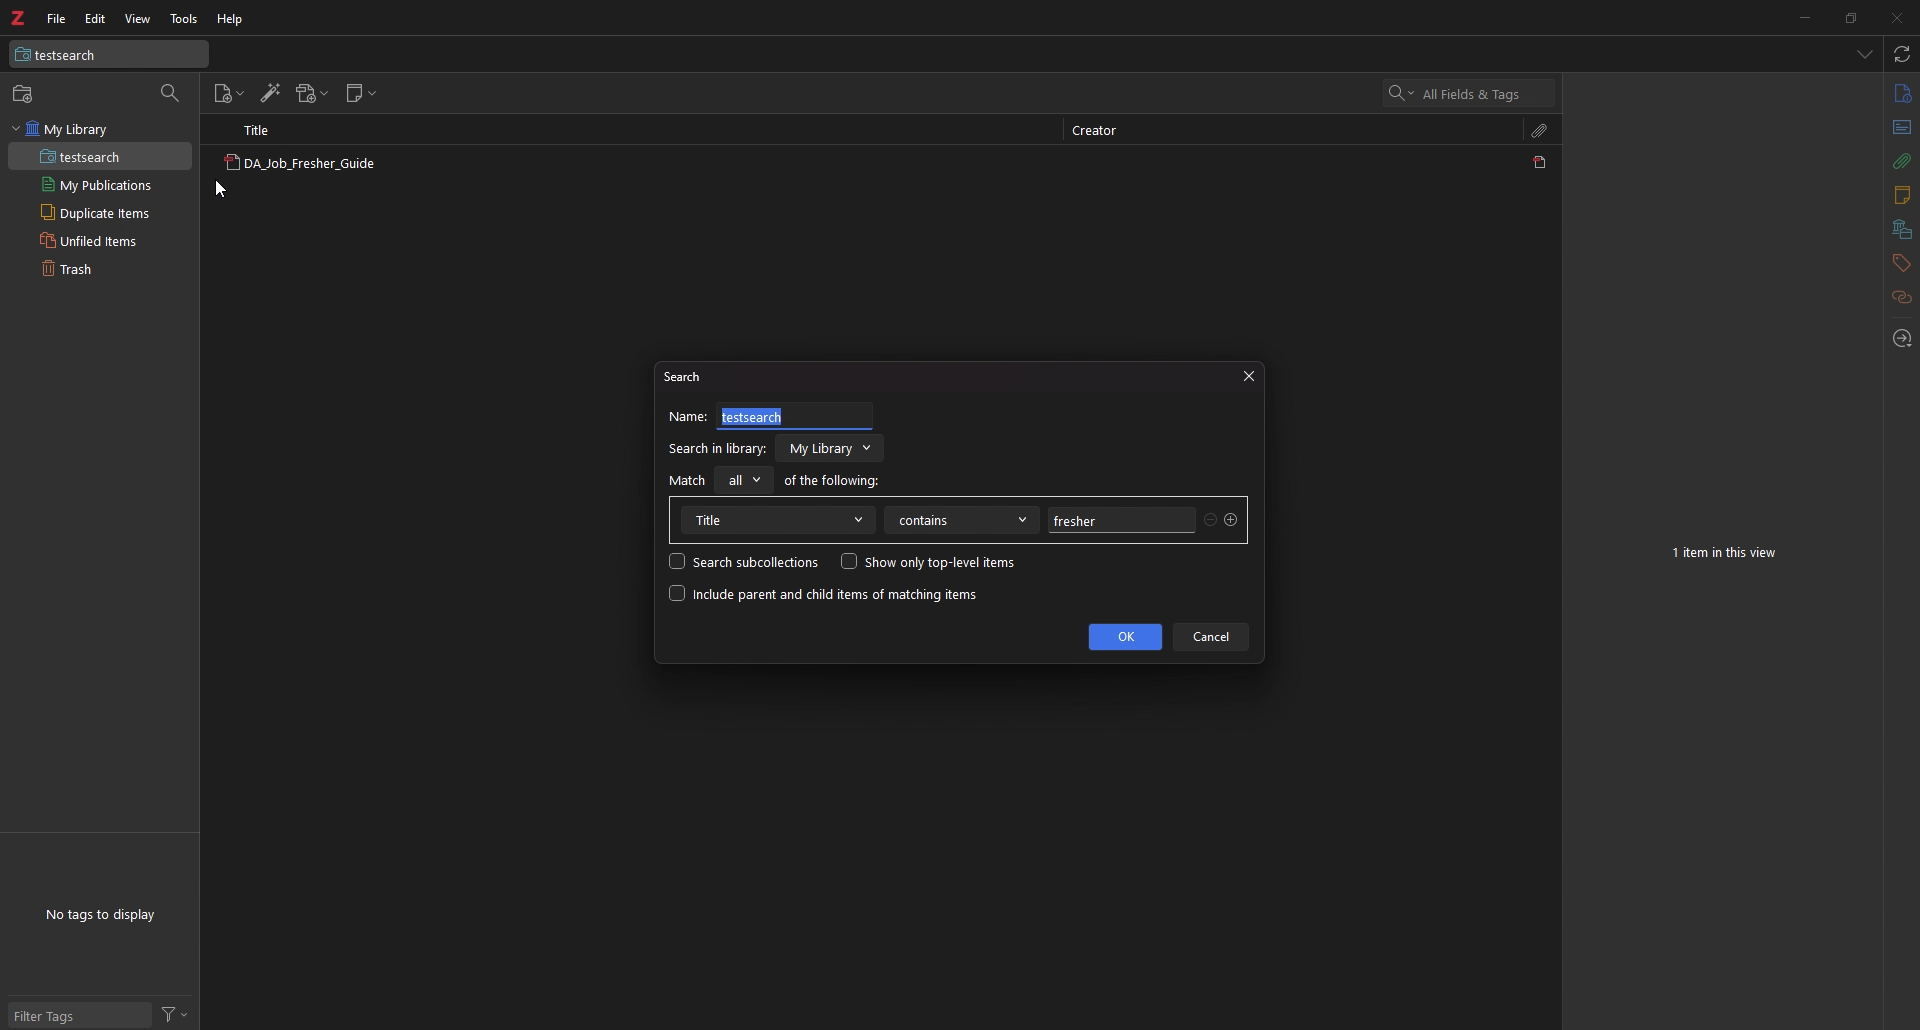 The image size is (1920, 1030). Describe the element at coordinates (824, 594) in the screenshot. I see `include parent and child items of matching items` at that location.